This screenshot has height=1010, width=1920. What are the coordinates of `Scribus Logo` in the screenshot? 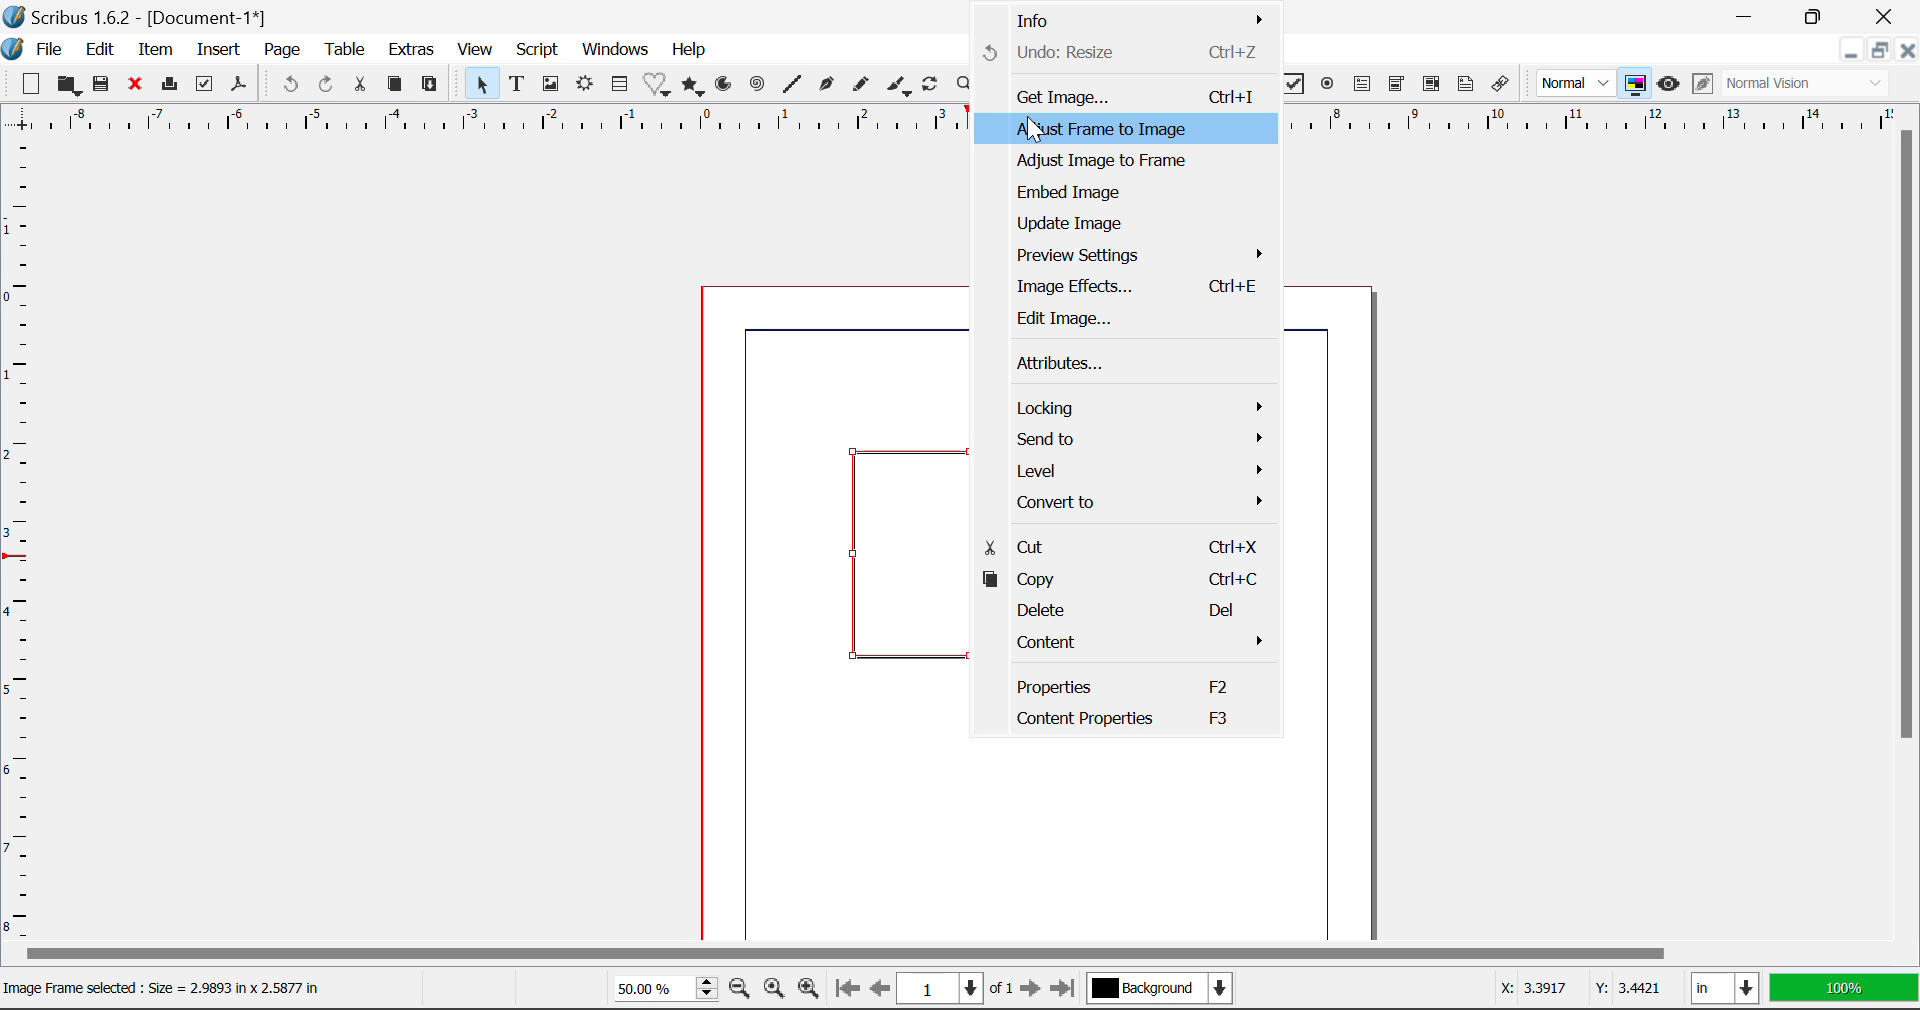 It's located at (12, 49).